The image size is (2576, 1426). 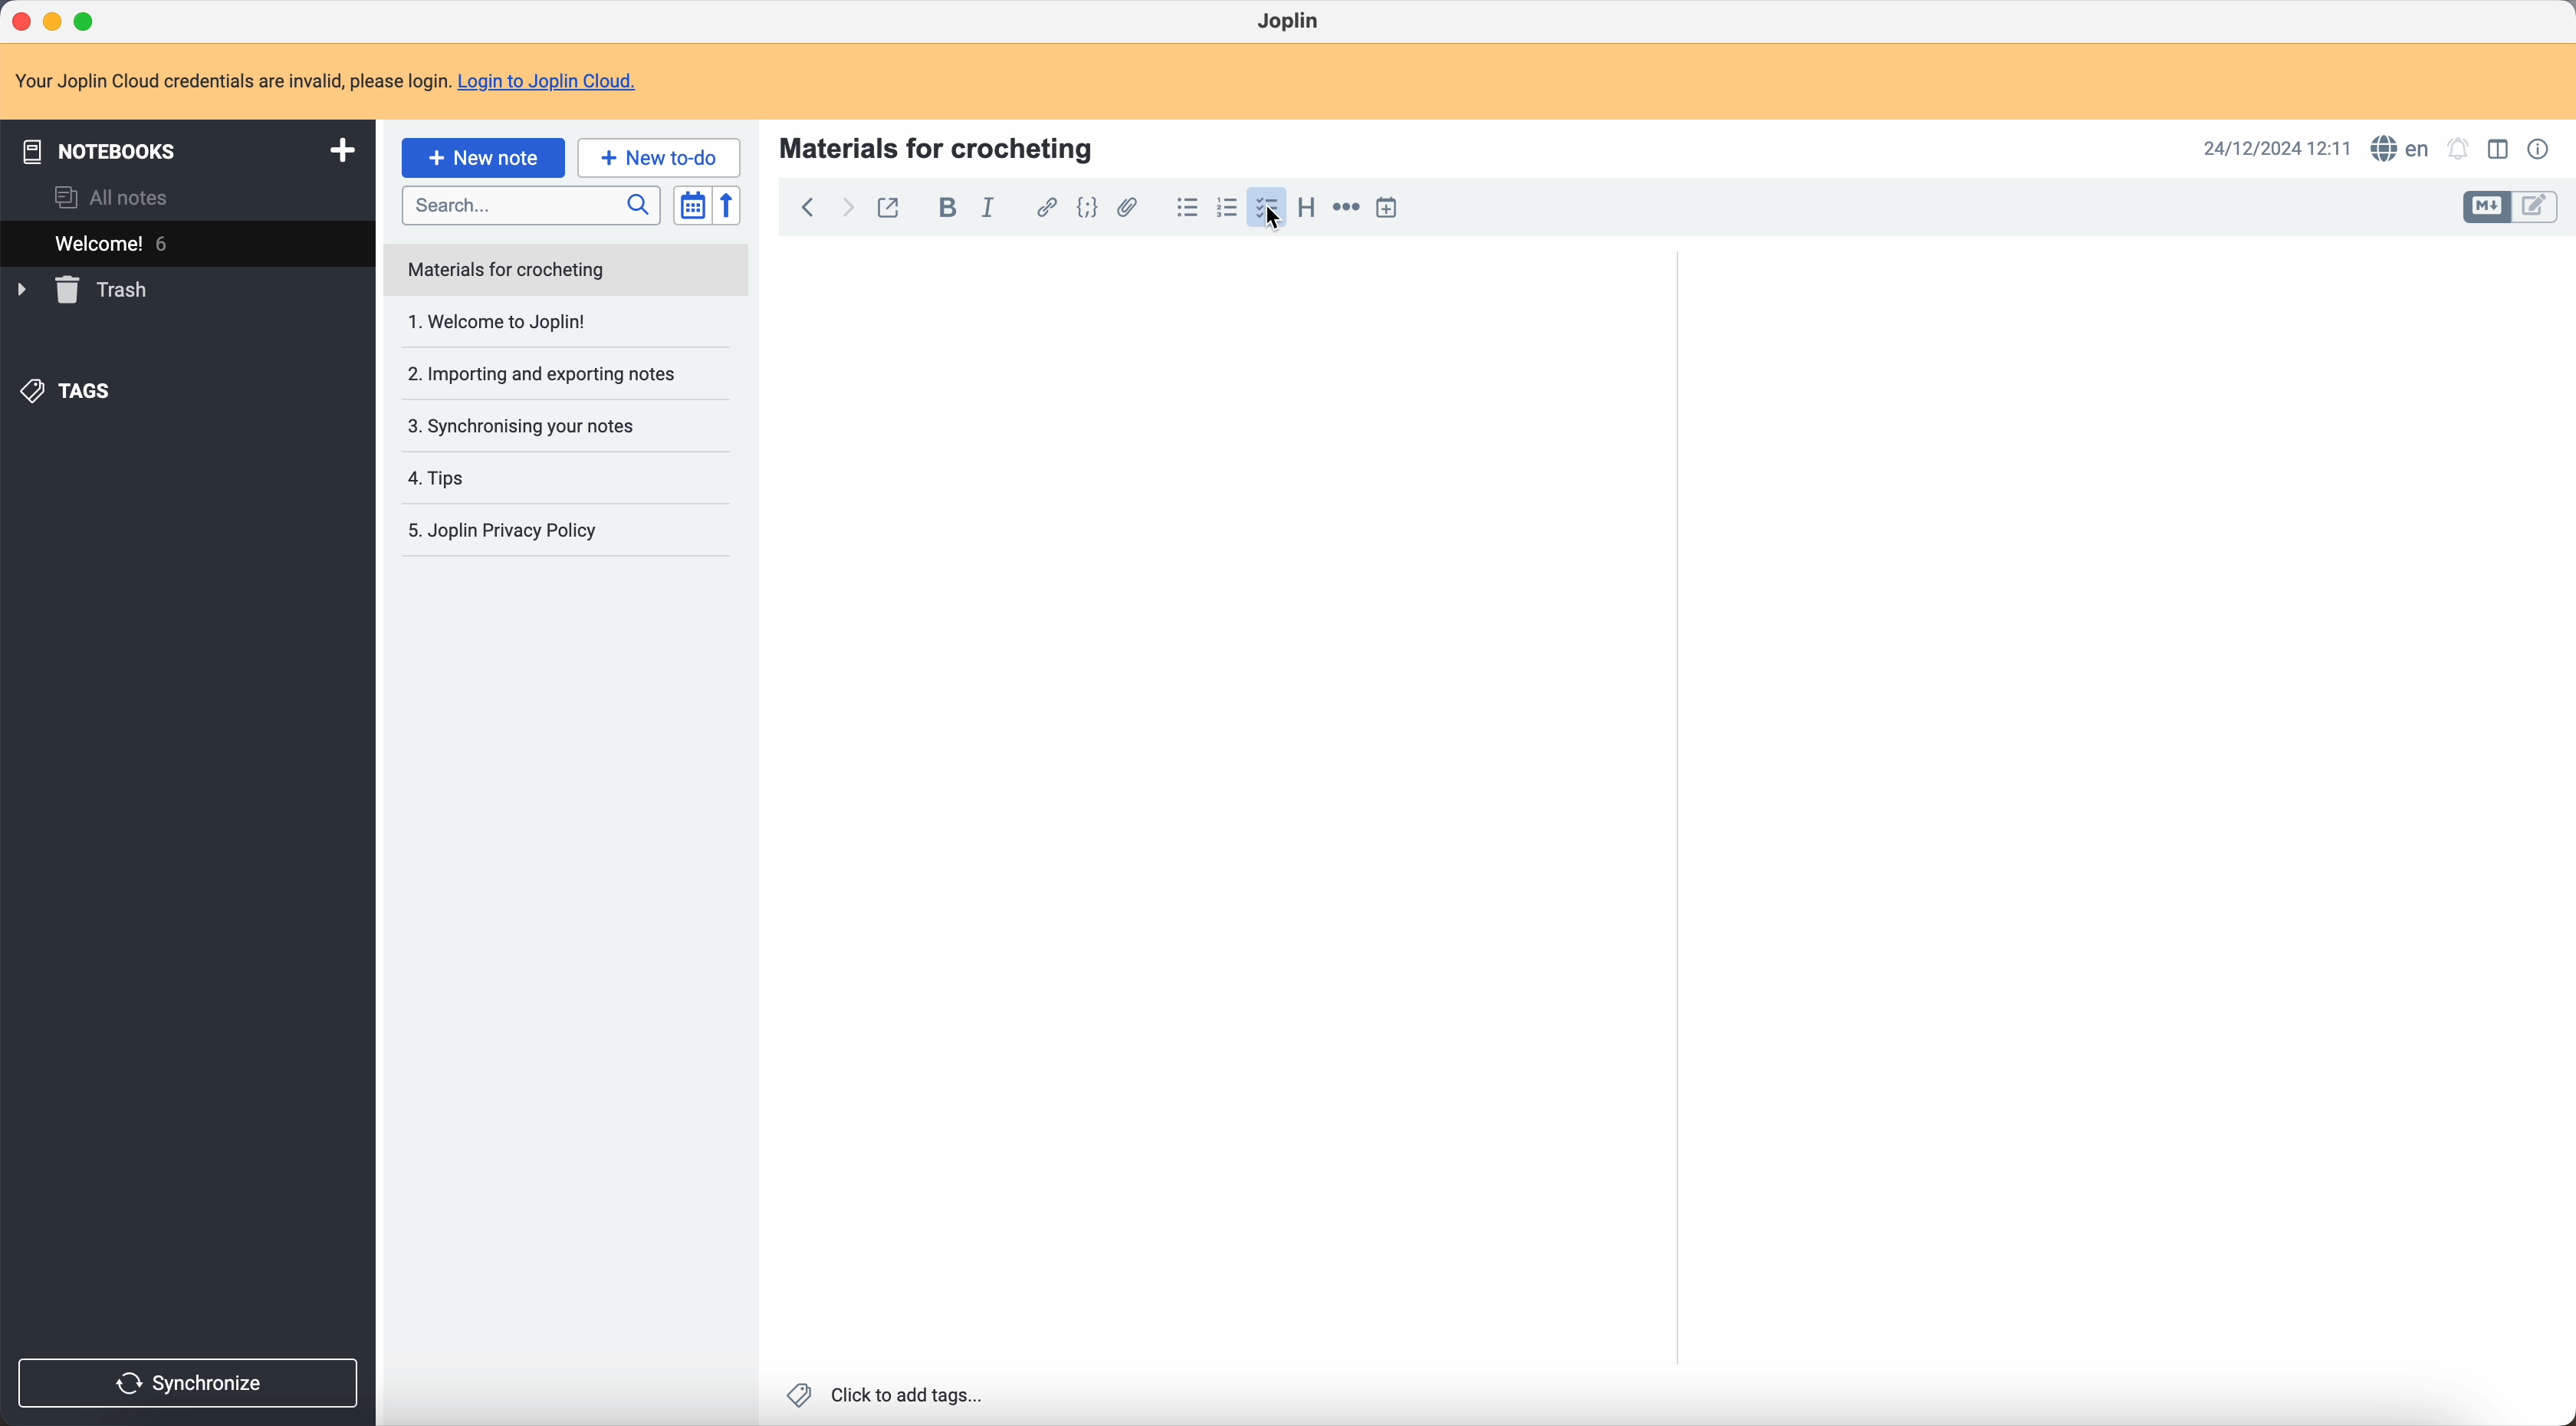 I want to click on set notificatins, so click(x=2459, y=151).